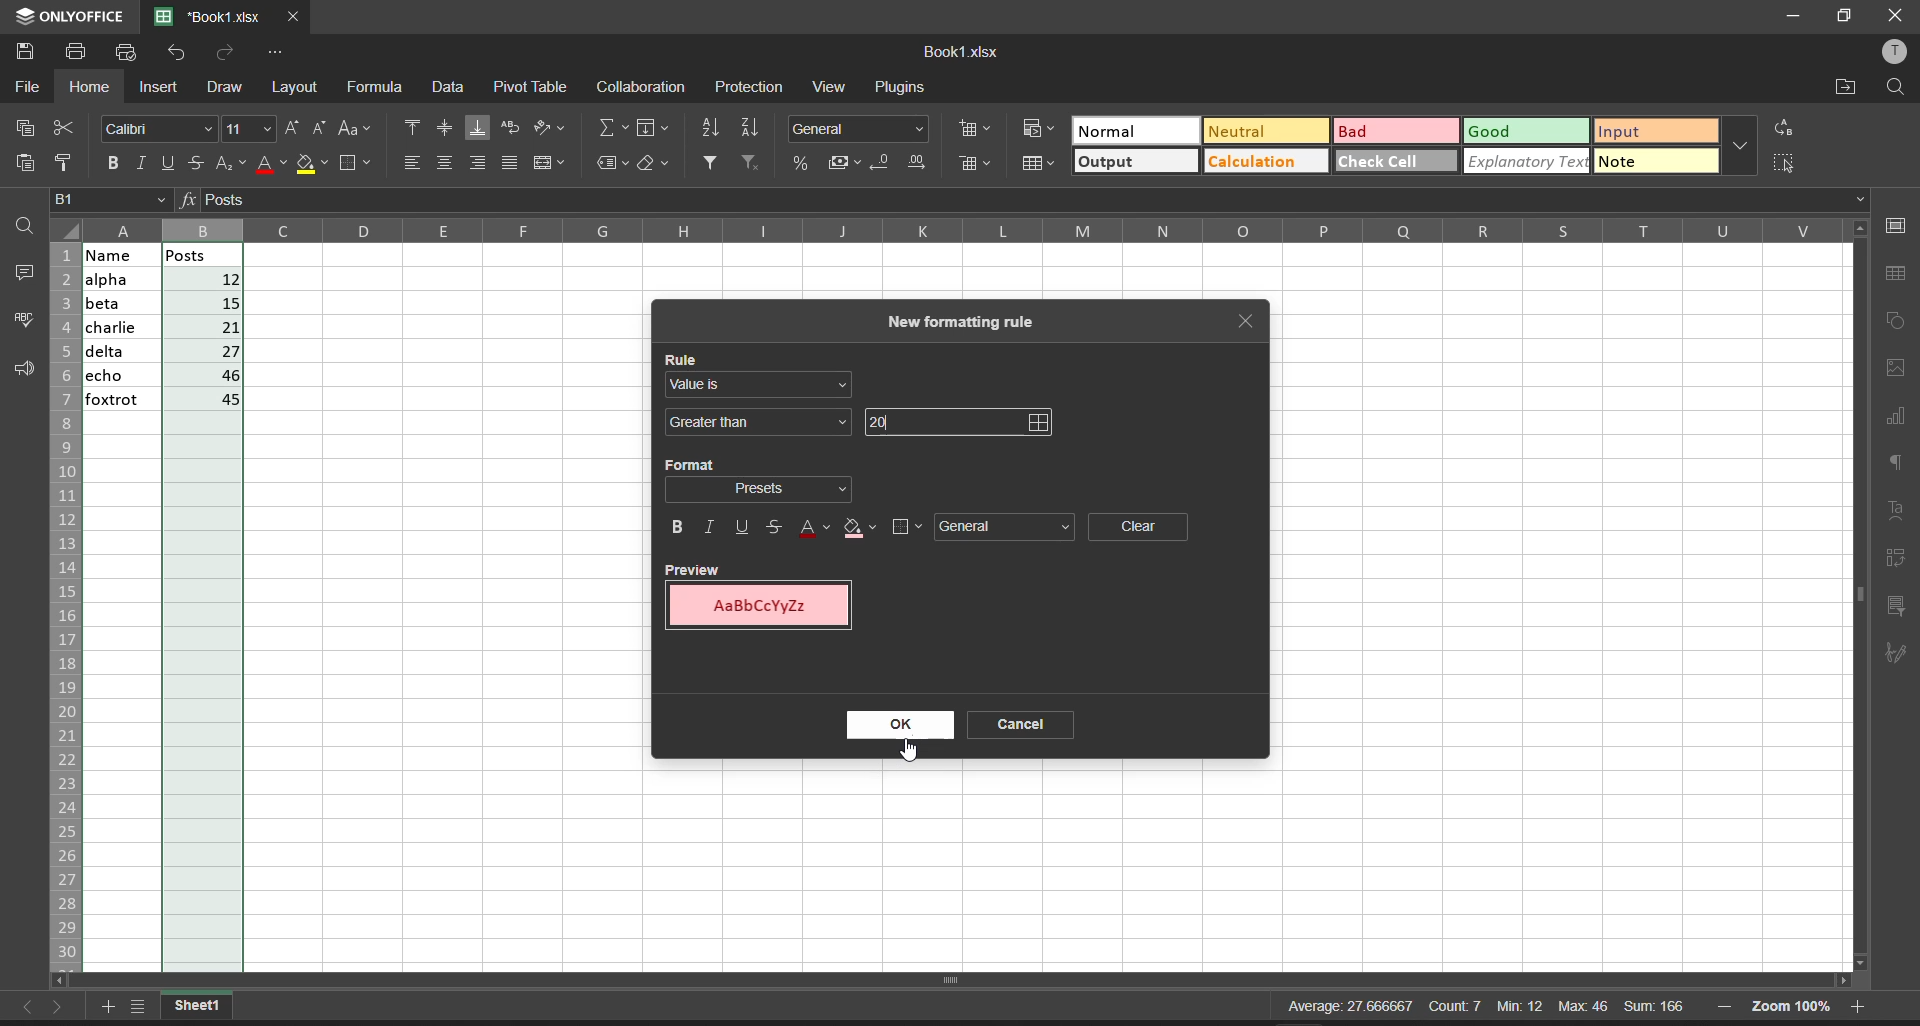  What do you see at coordinates (964, 320) in the screenshot?
I see `new formating rule` at bounding box center [964, 320].